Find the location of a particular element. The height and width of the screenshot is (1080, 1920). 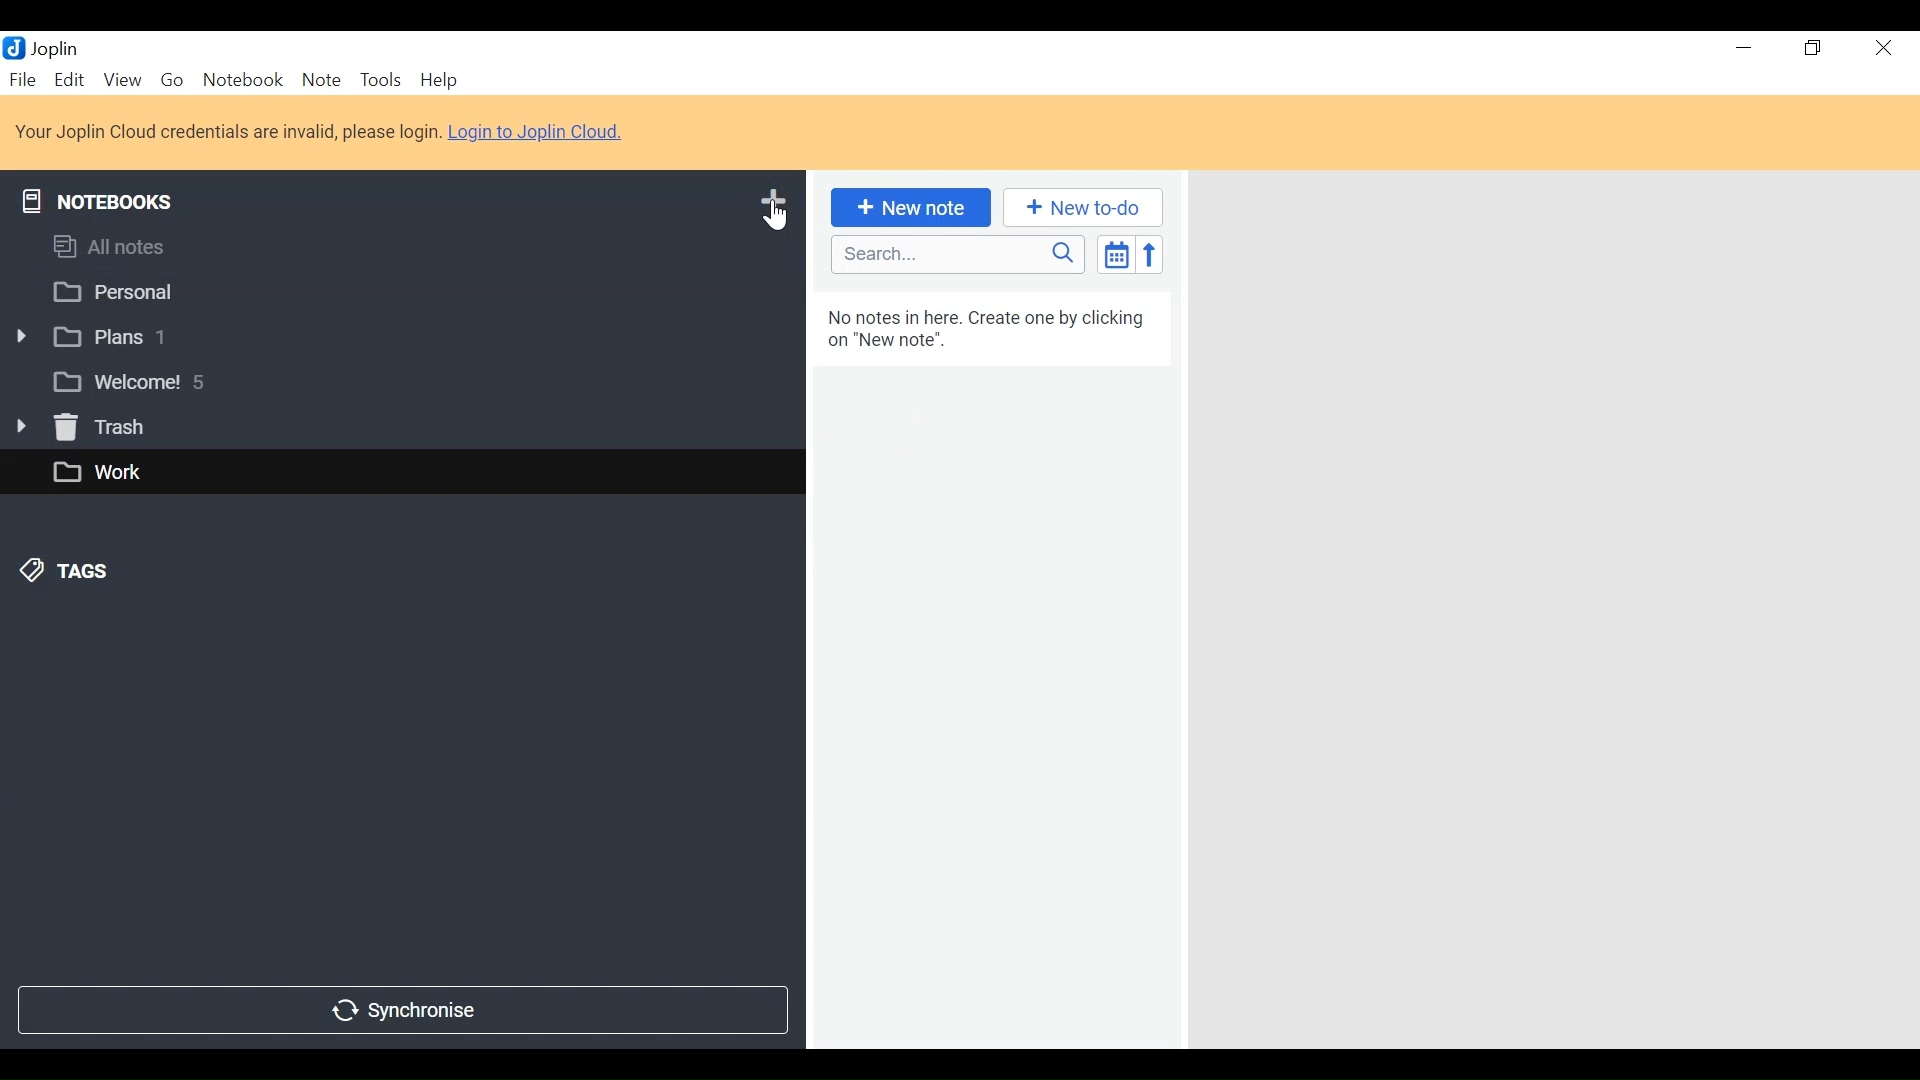

View is located at coordinates (121, 79).